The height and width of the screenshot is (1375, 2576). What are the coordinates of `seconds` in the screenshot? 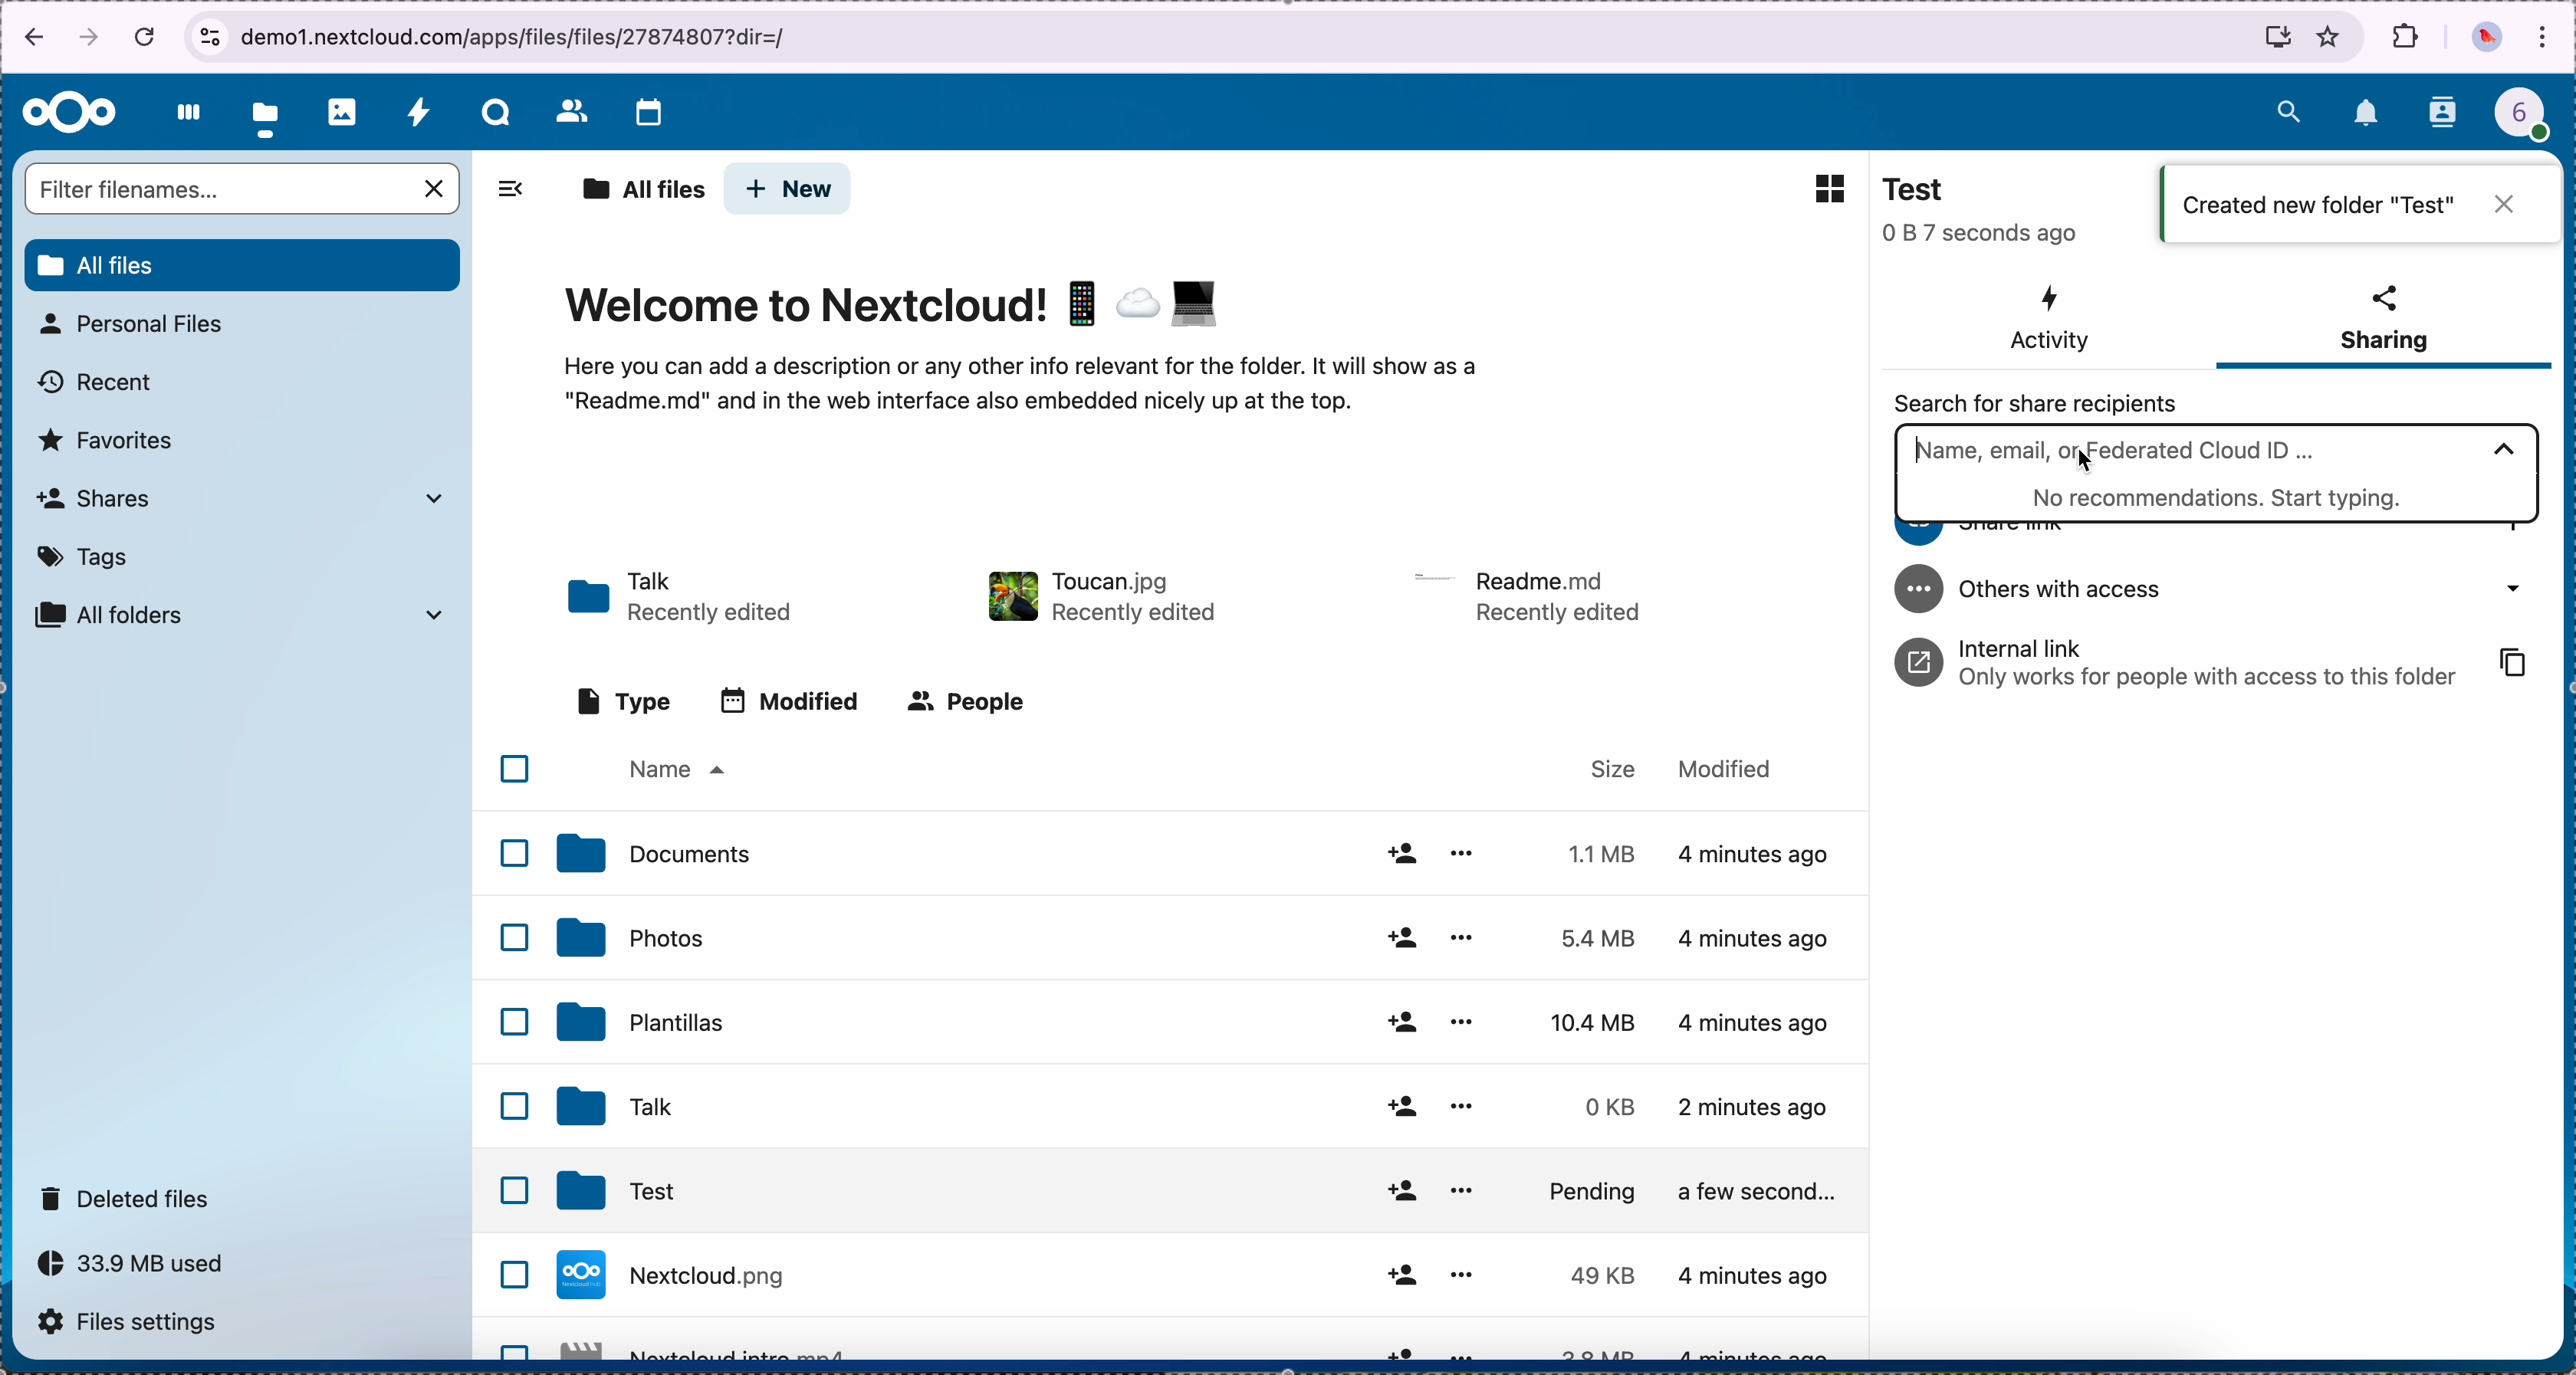 It's located at (1988, 234).